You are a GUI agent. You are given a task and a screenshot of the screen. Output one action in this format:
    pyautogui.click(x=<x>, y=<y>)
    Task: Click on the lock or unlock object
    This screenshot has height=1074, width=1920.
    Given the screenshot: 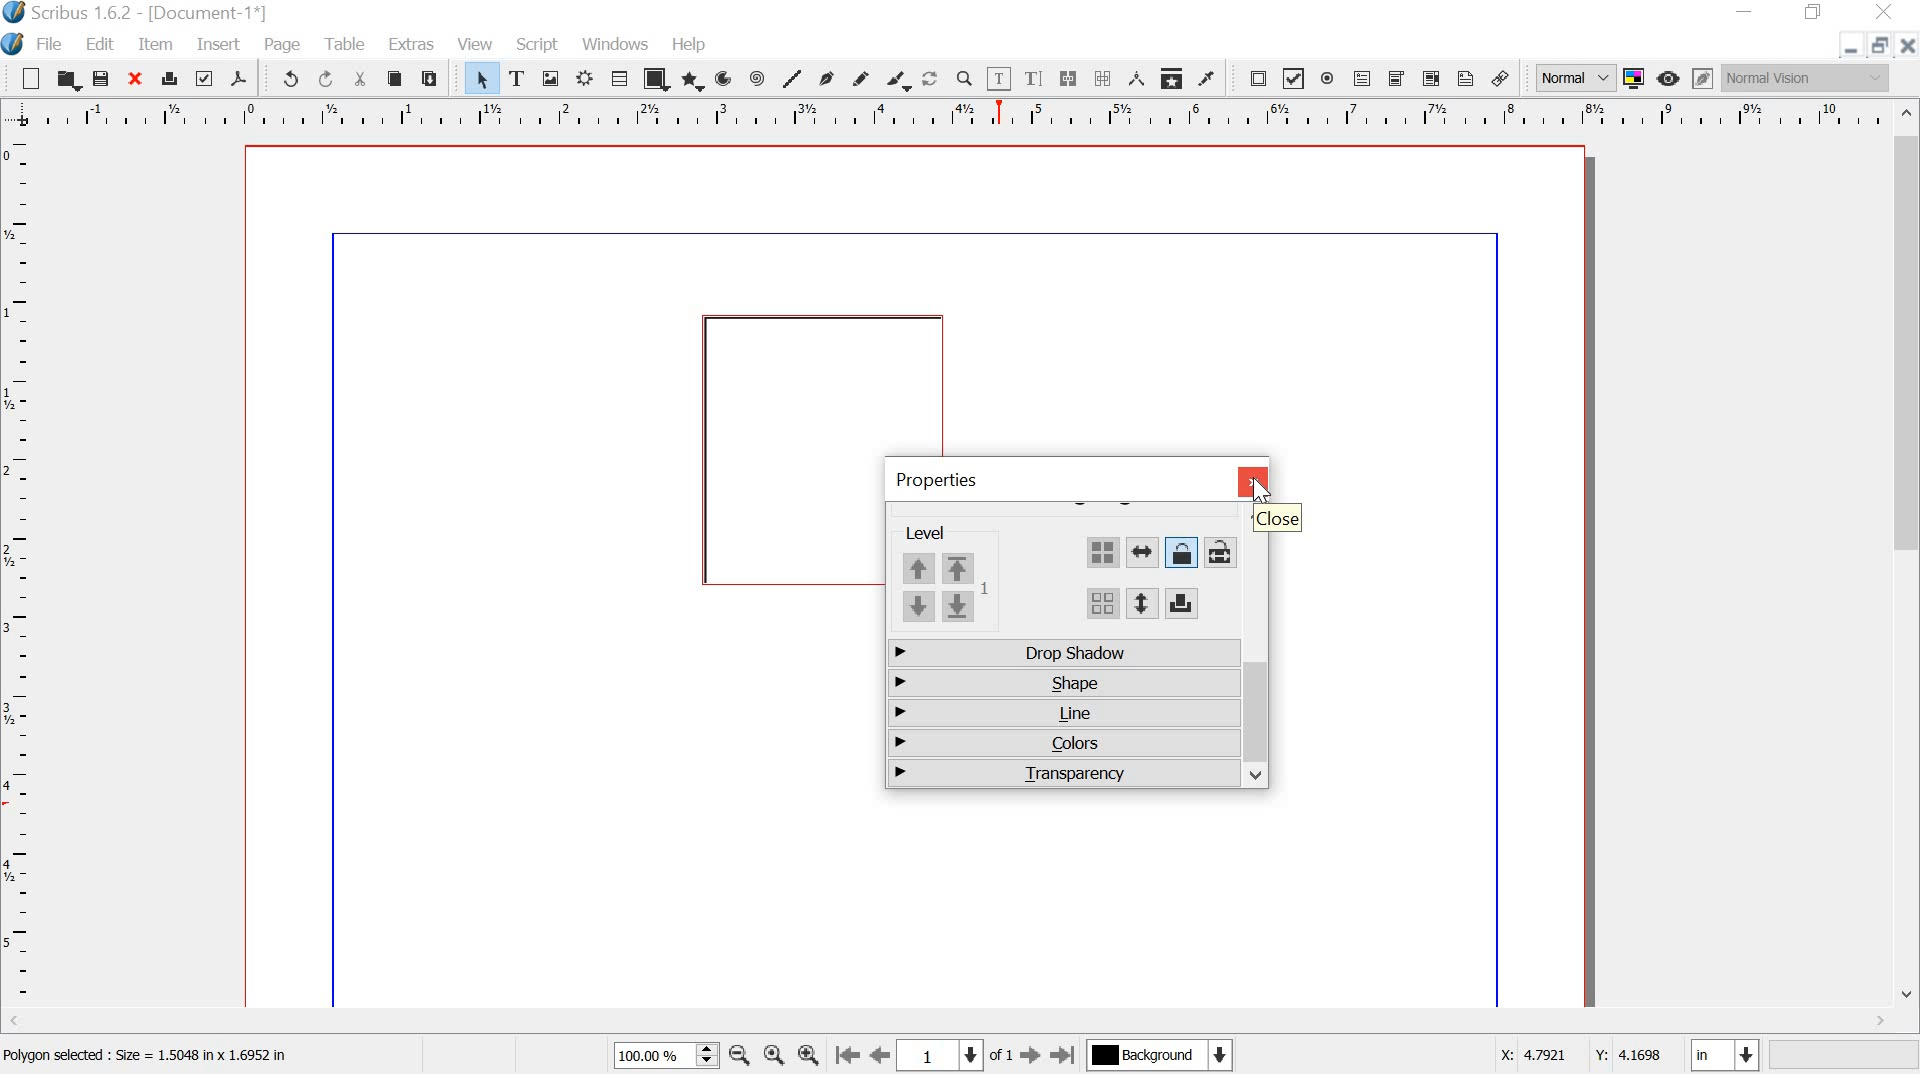 What is the action you would take?
    pyautogui.click(x=1180, y=553)
    